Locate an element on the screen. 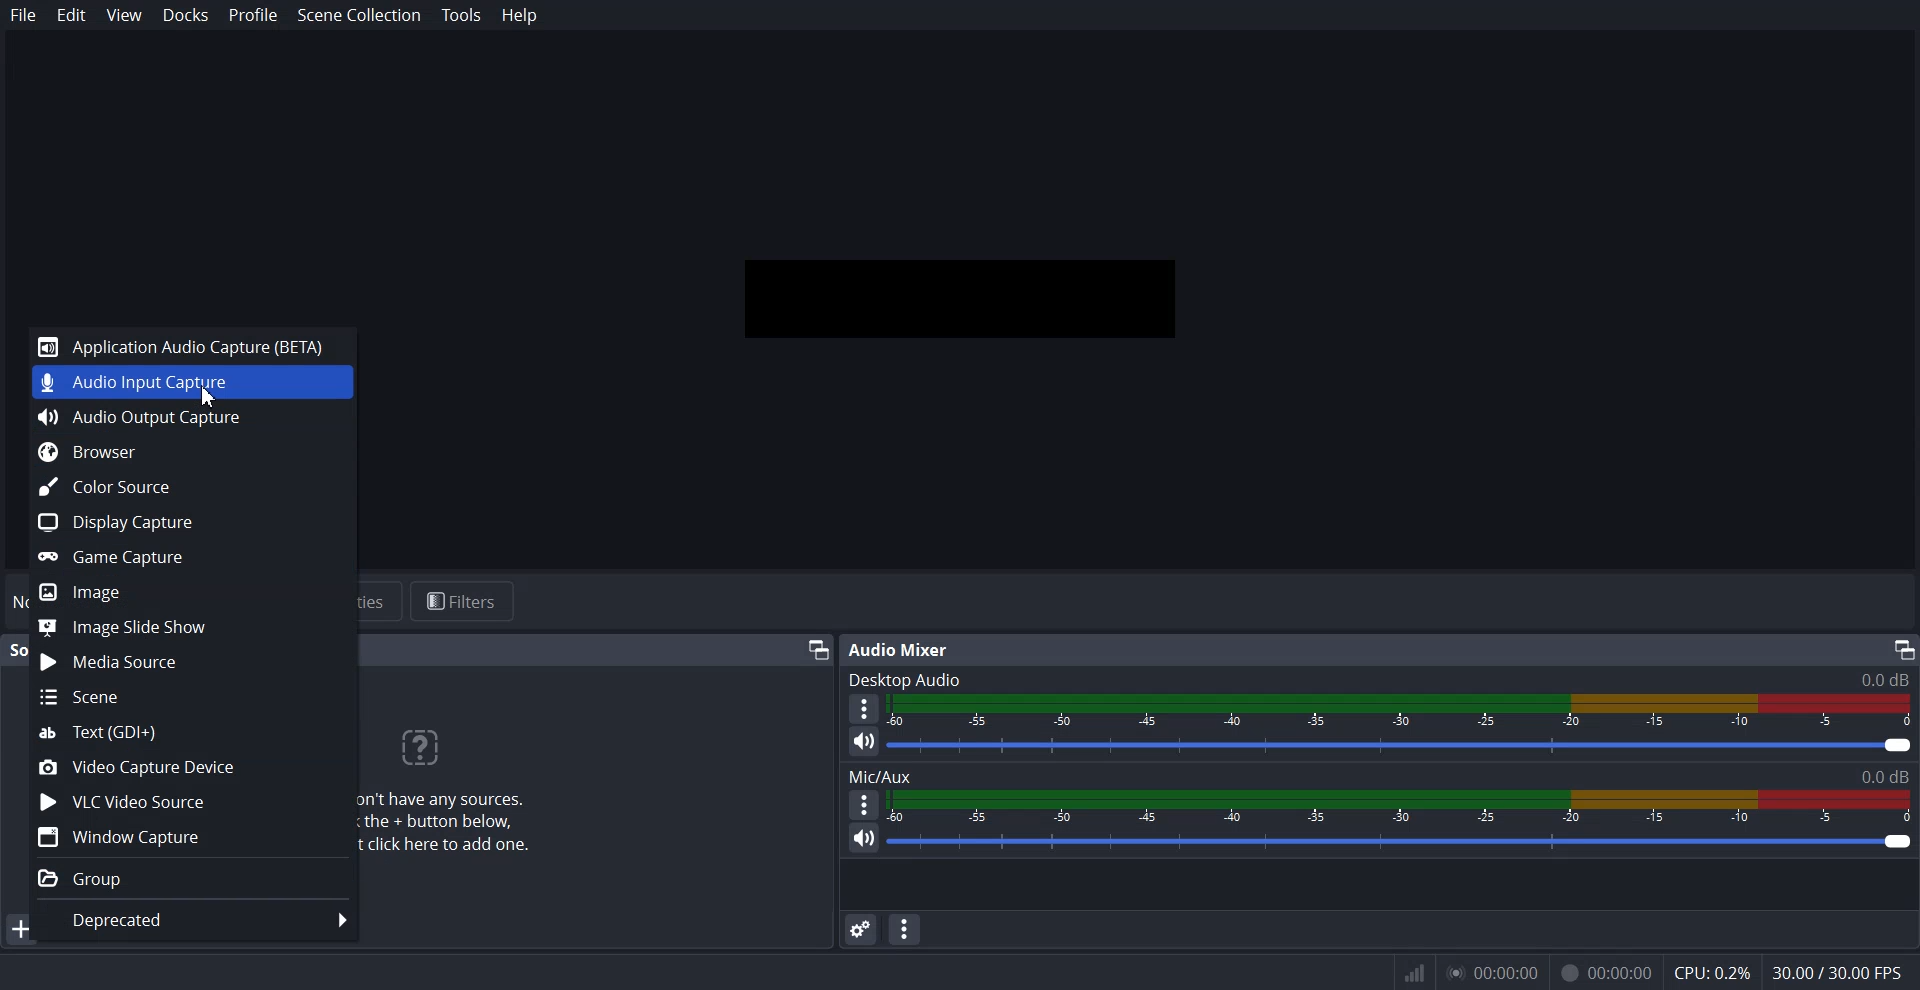 The height and width of the screenshot is (990, 1920). Color Source is located at coordinates (193, 489).